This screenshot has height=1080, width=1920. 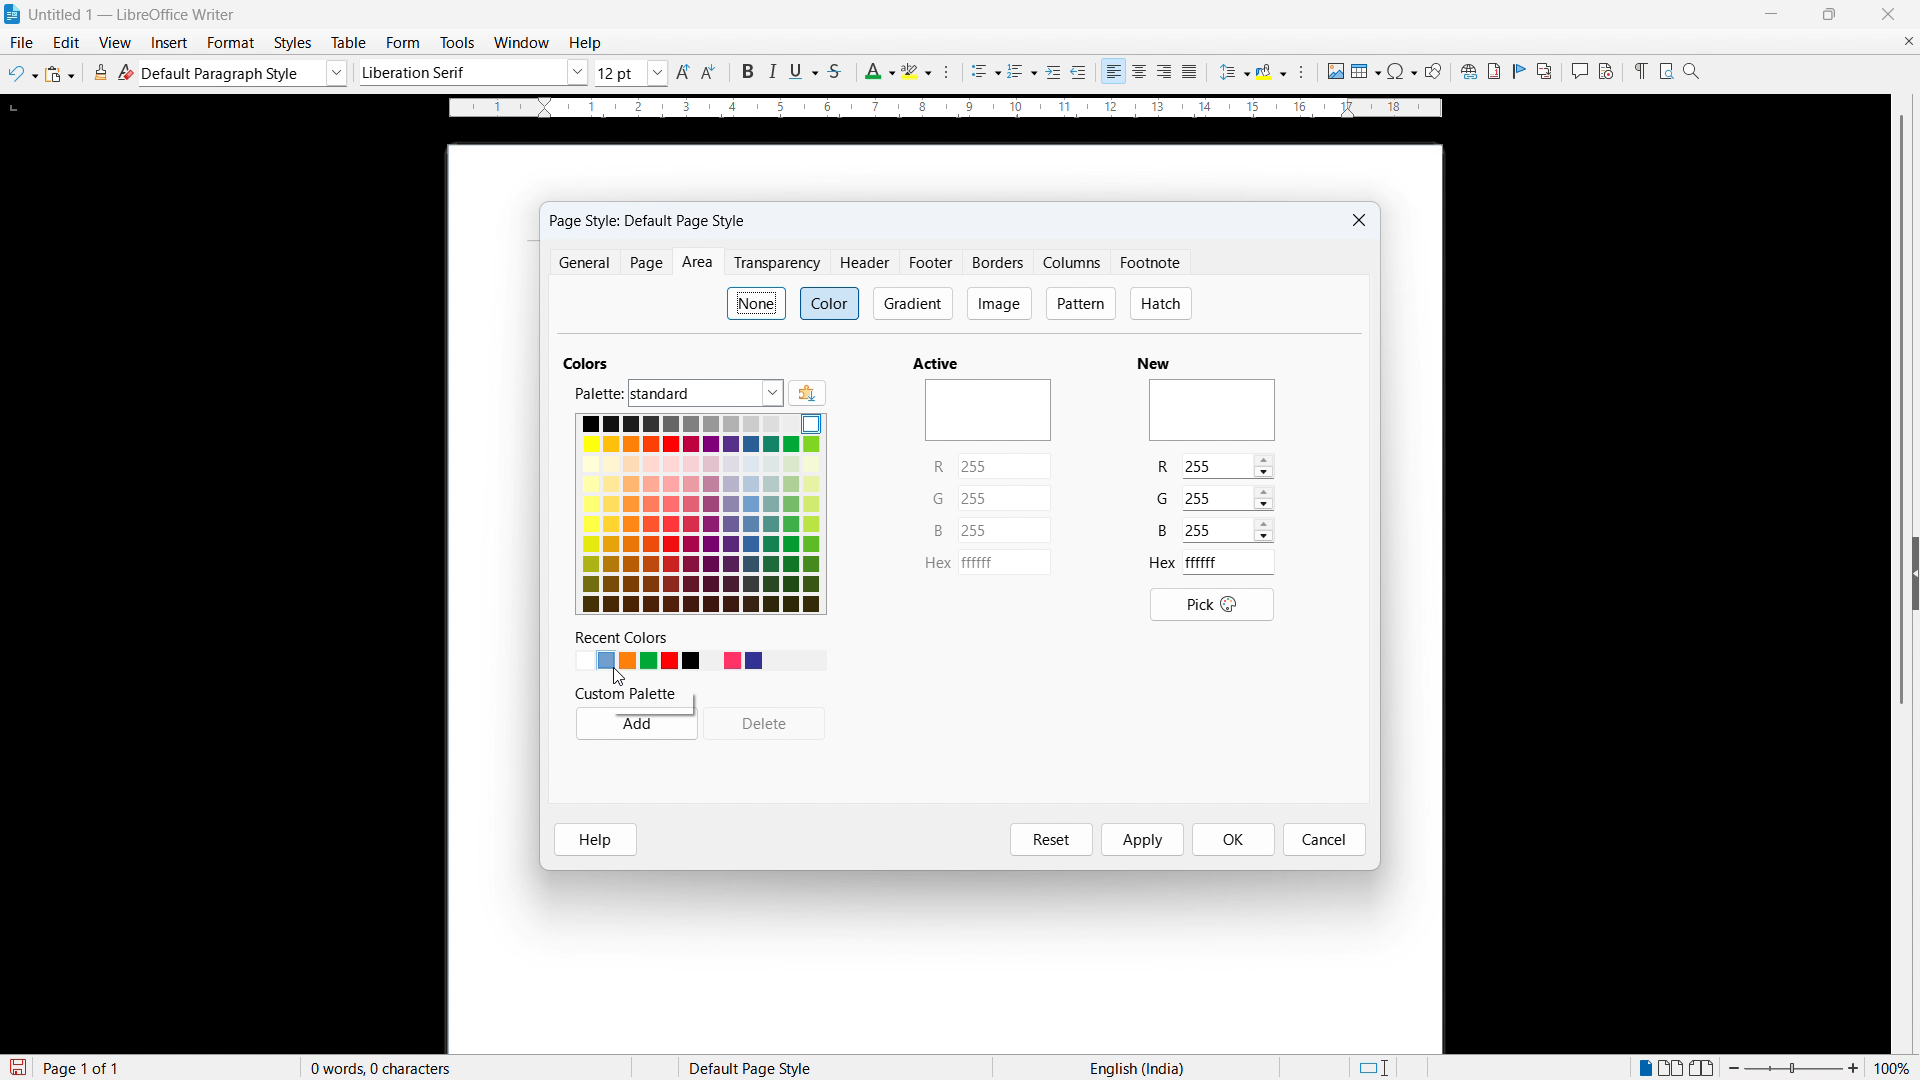 What do you see at coordinates (102, 72) in the screenshot?
I see `Clone formatting ` at bounding box center [102, 72].